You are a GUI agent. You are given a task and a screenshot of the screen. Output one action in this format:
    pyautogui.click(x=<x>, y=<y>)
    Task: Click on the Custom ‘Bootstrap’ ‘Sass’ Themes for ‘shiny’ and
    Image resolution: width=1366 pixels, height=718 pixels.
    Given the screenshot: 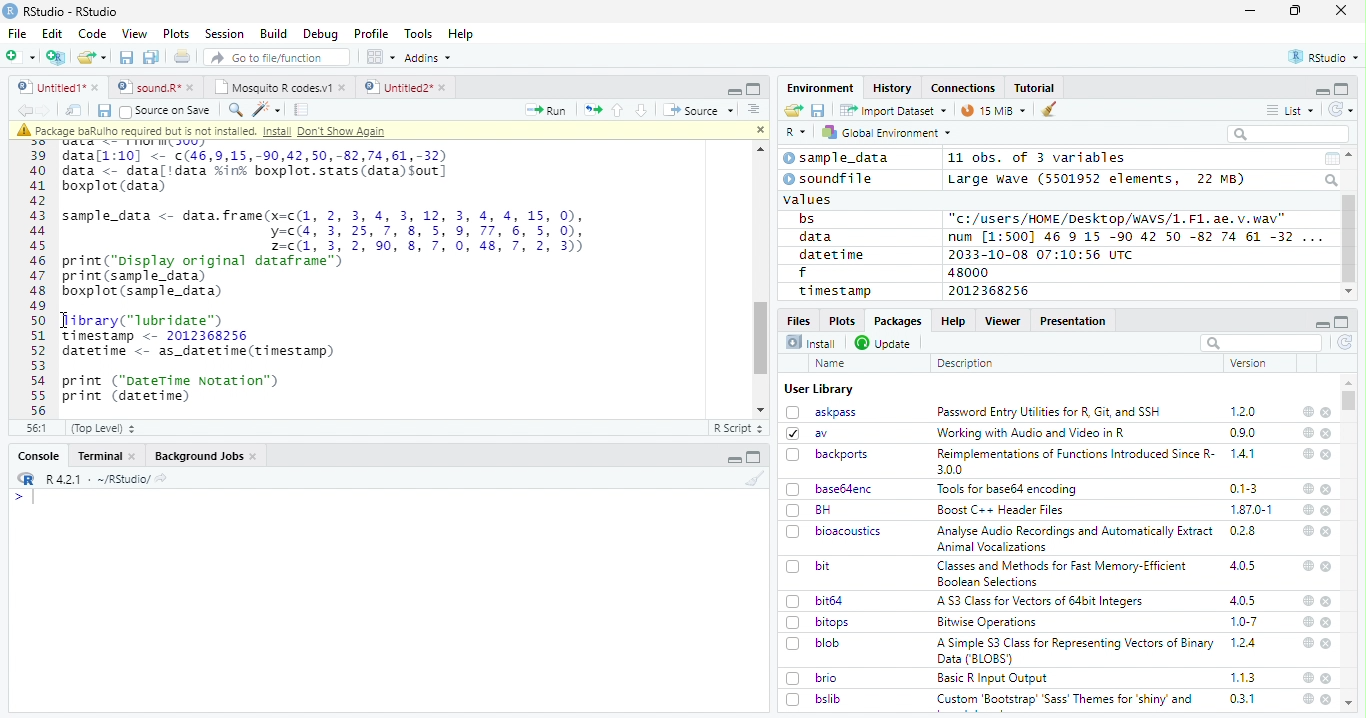 What is the action you would take?
    pyautogui.click(x=1065, y=702)
    